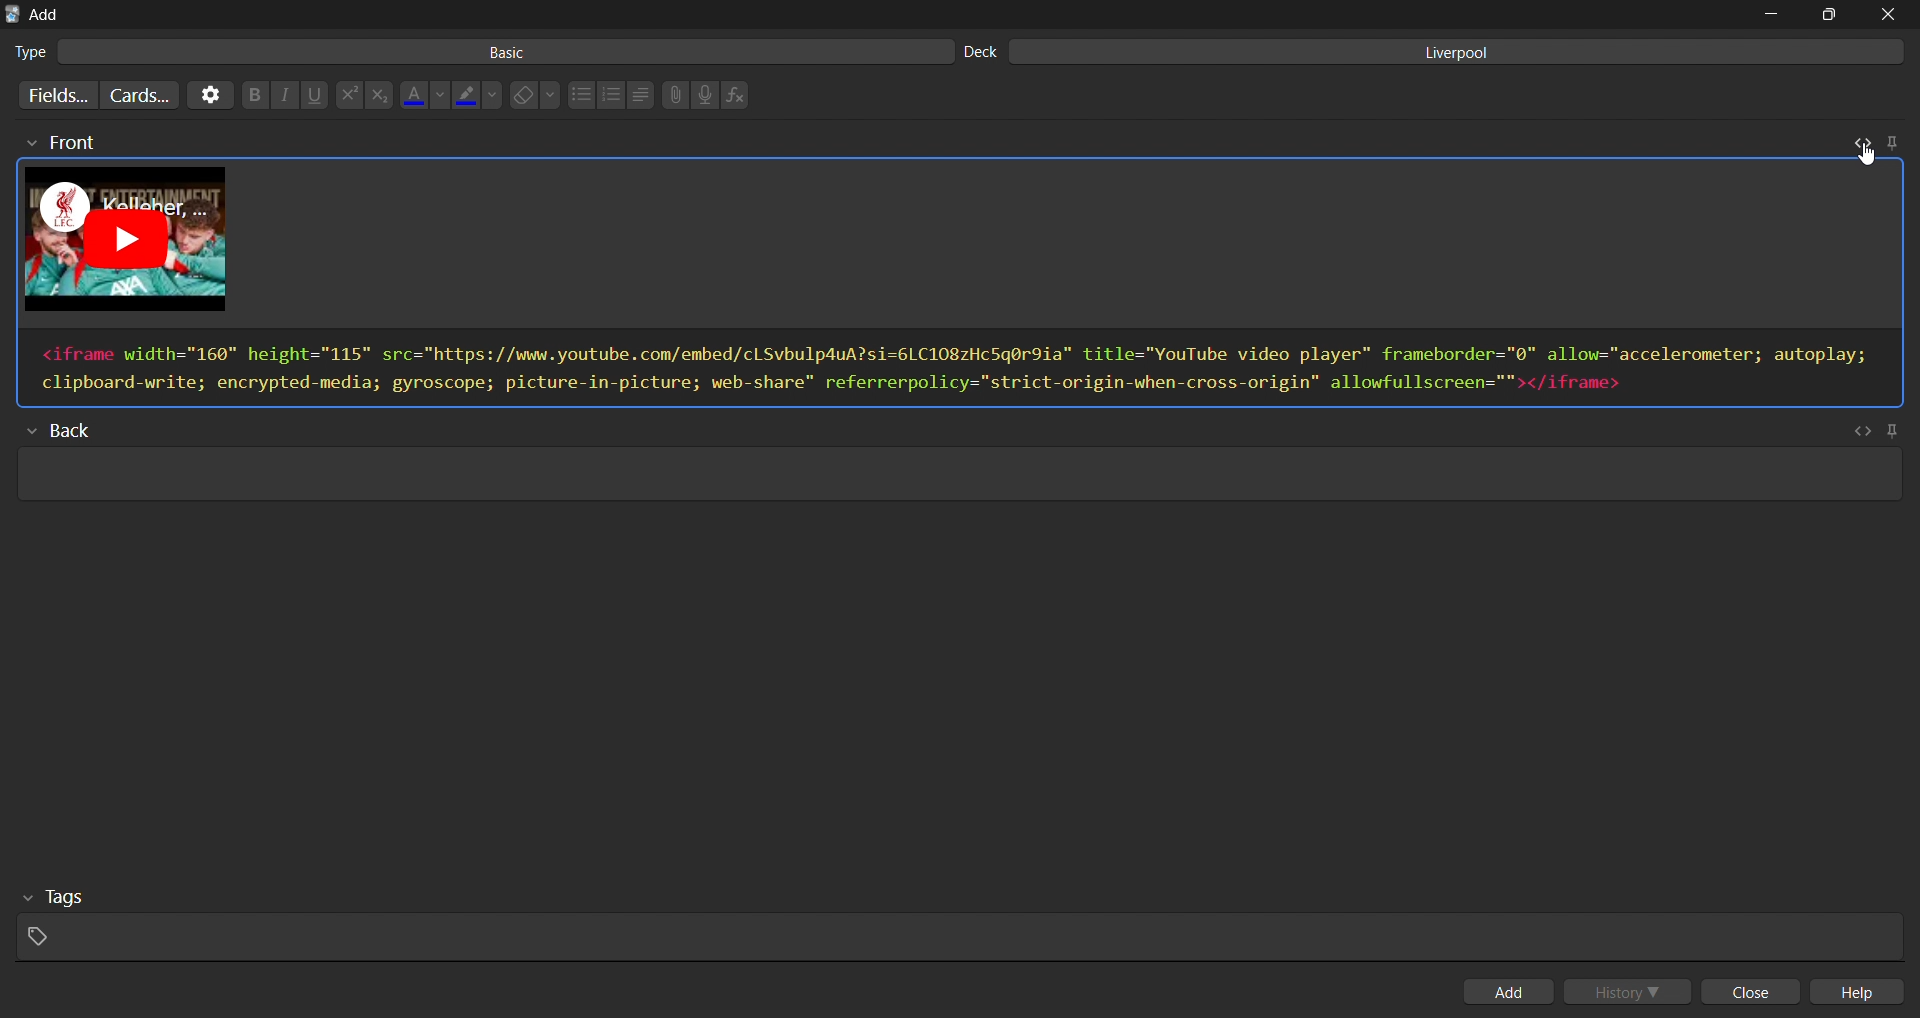  What do you see at coordinates (316, 95) in the screenshot?
I see `underline` at bounding box center [316, 95].